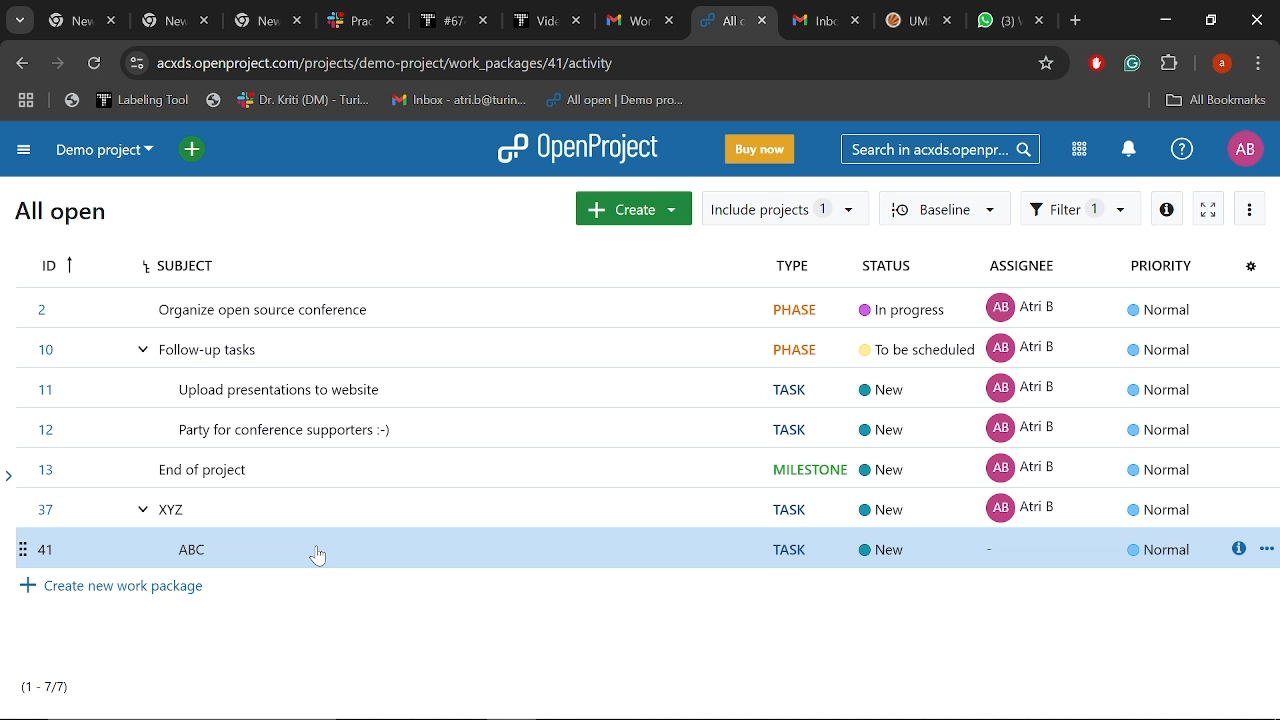  What do you see at coordinates (58, 65) in the screenshot?
I see `Next page` at bounding box center [58, 65].